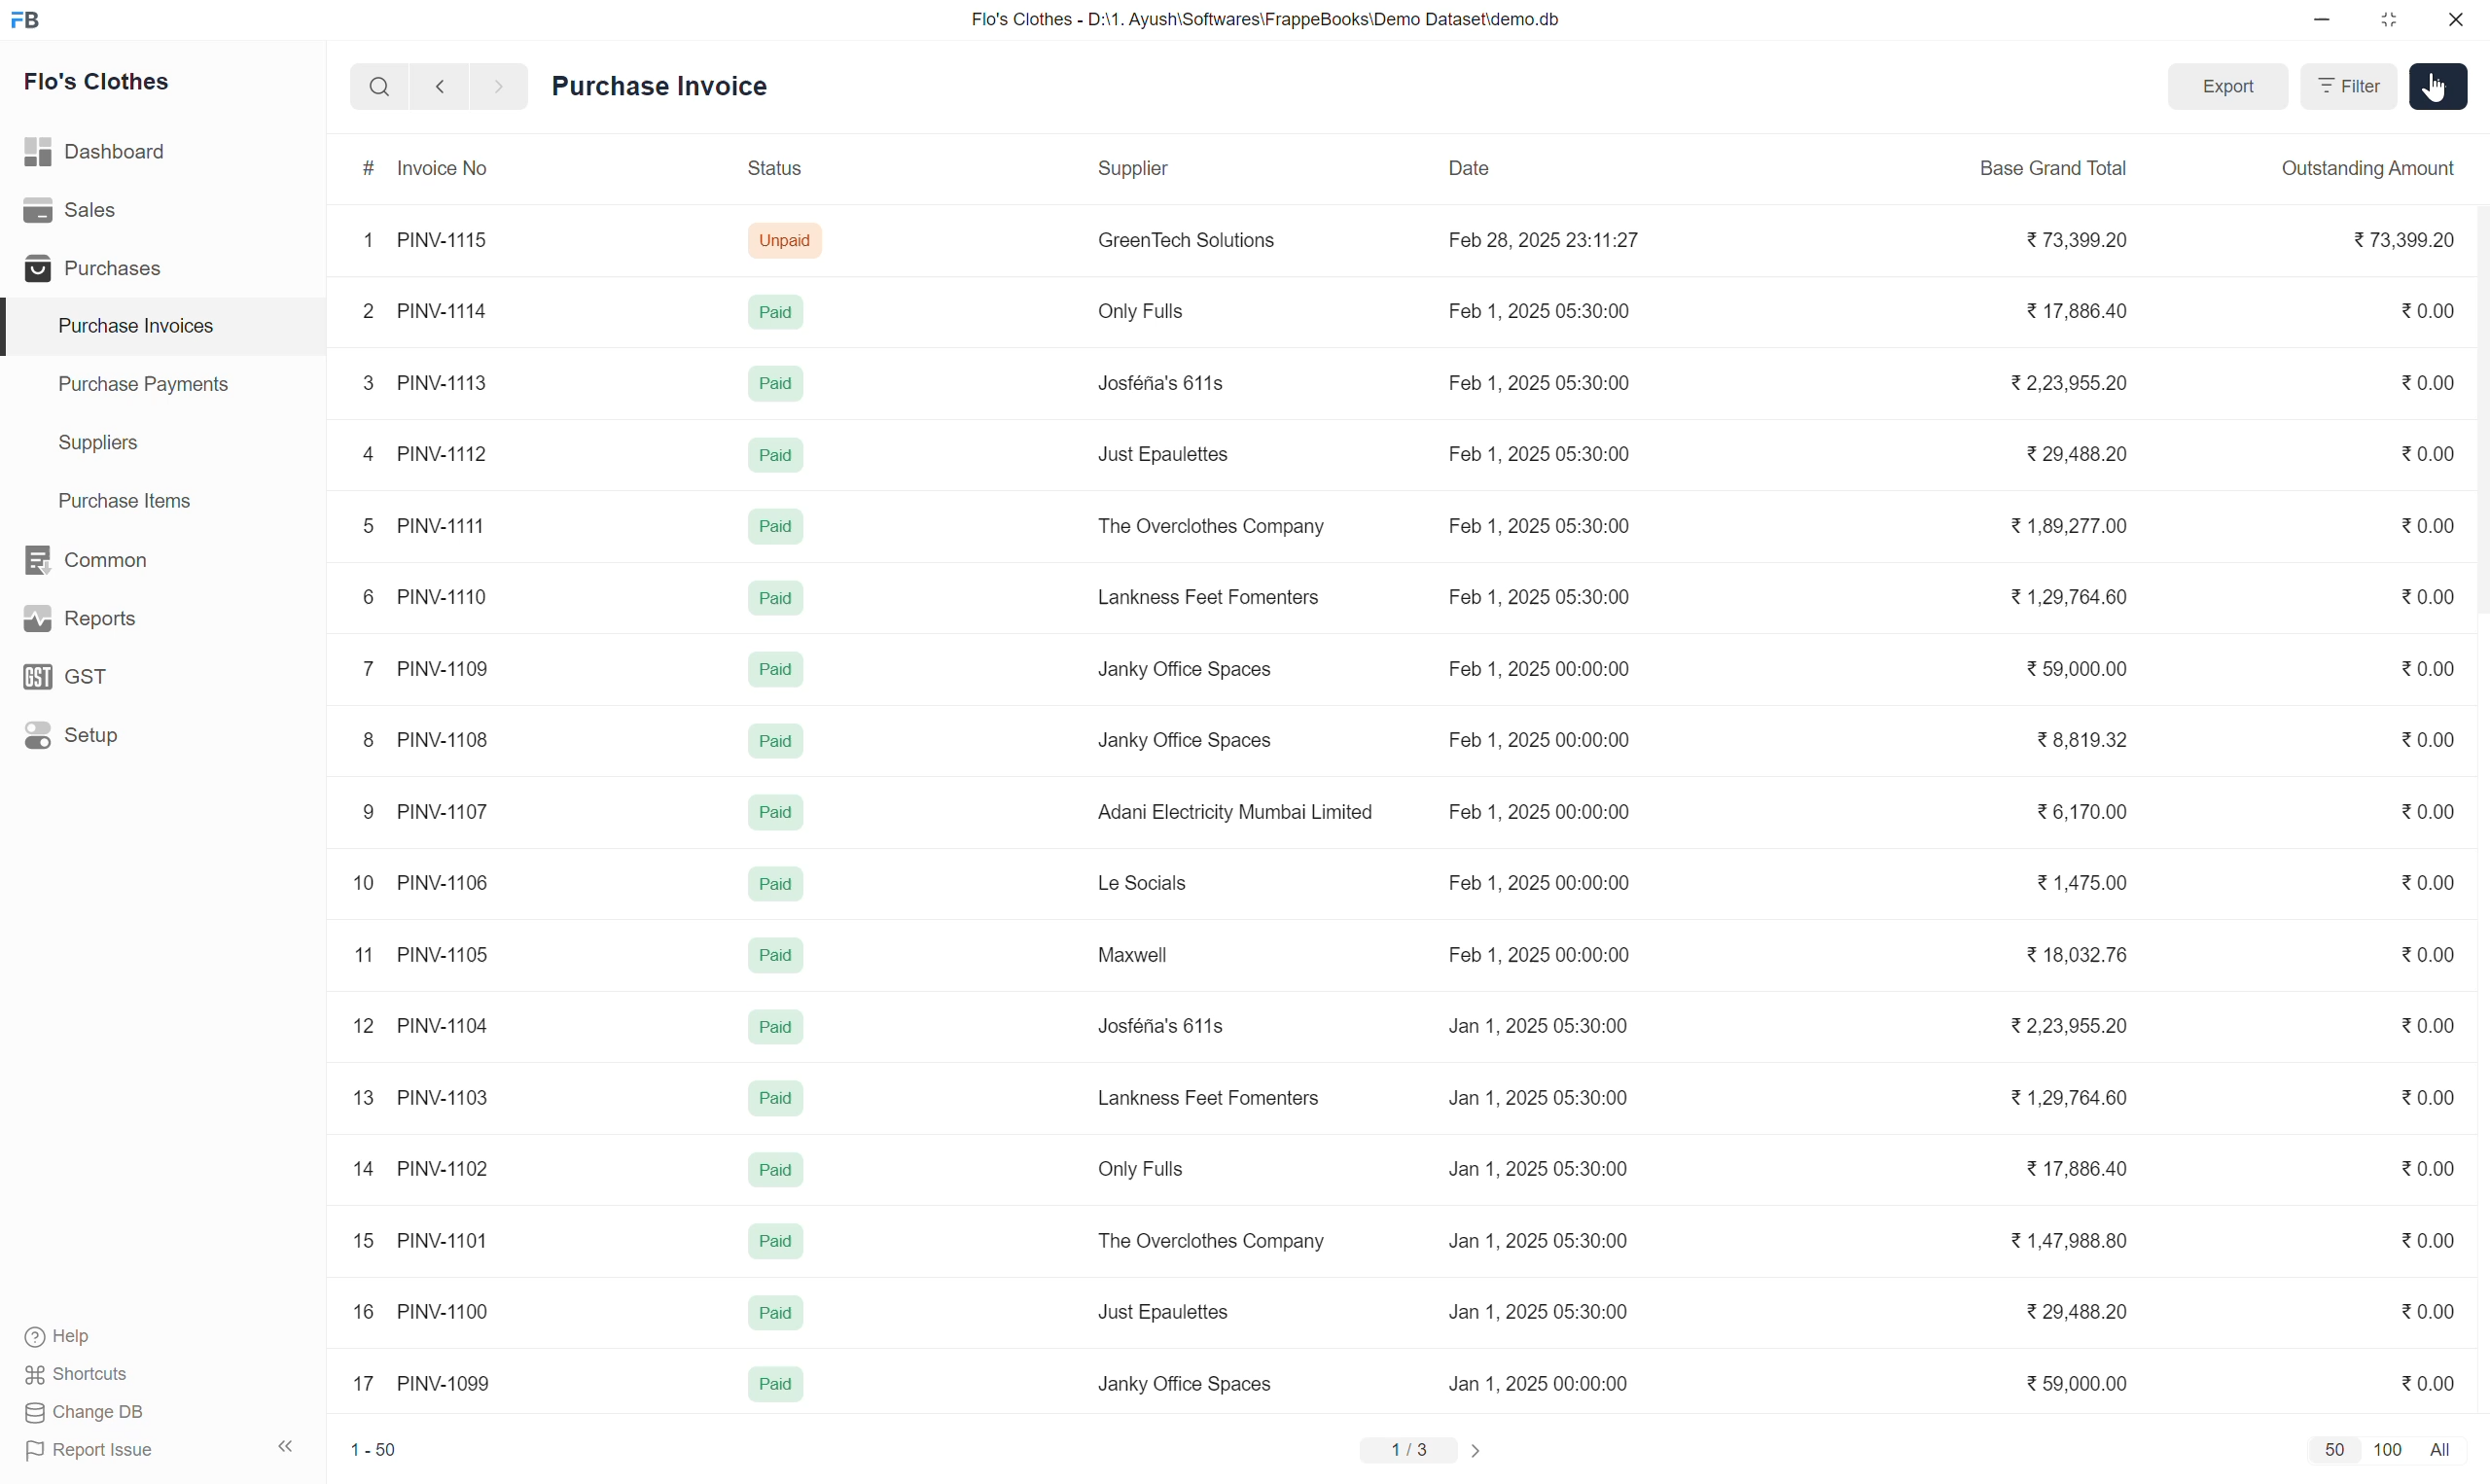  What do you see at coordinates (1207, 739) in the screenshot?
I see `Janky Office Spaces` at bounding box center [1207, 739].